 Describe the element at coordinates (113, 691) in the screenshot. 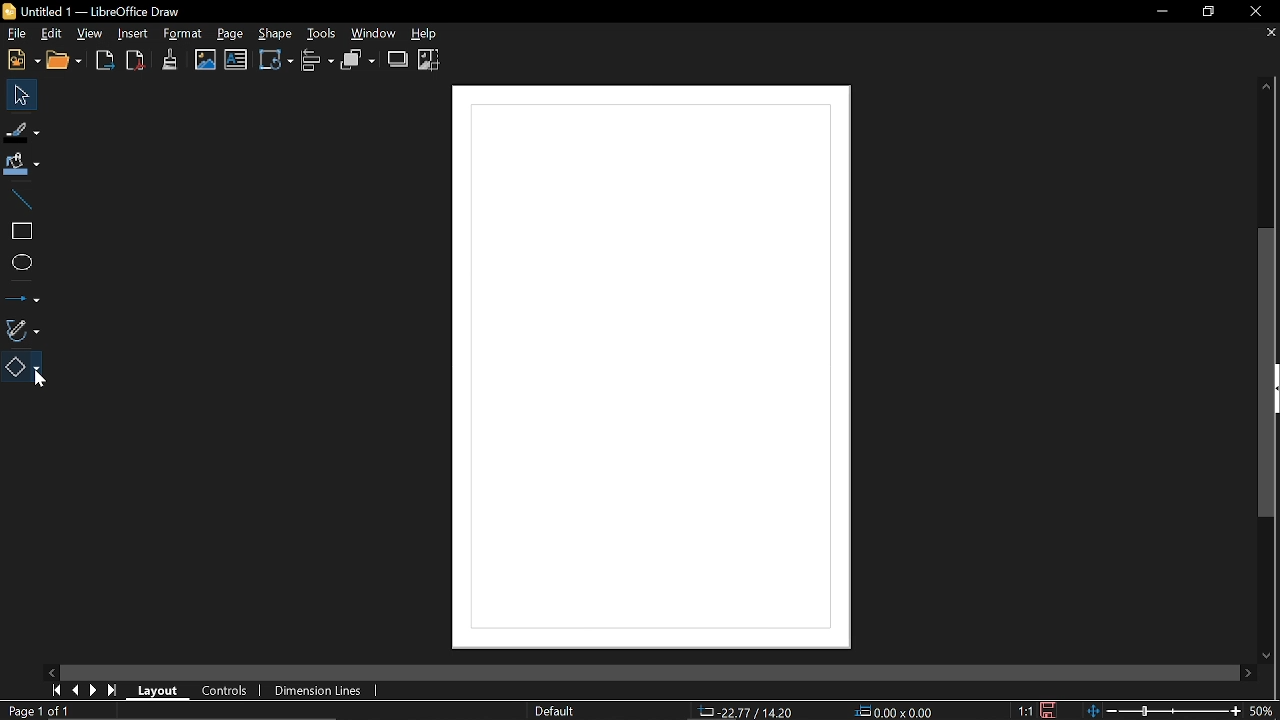

I see `Last Page` at that location.